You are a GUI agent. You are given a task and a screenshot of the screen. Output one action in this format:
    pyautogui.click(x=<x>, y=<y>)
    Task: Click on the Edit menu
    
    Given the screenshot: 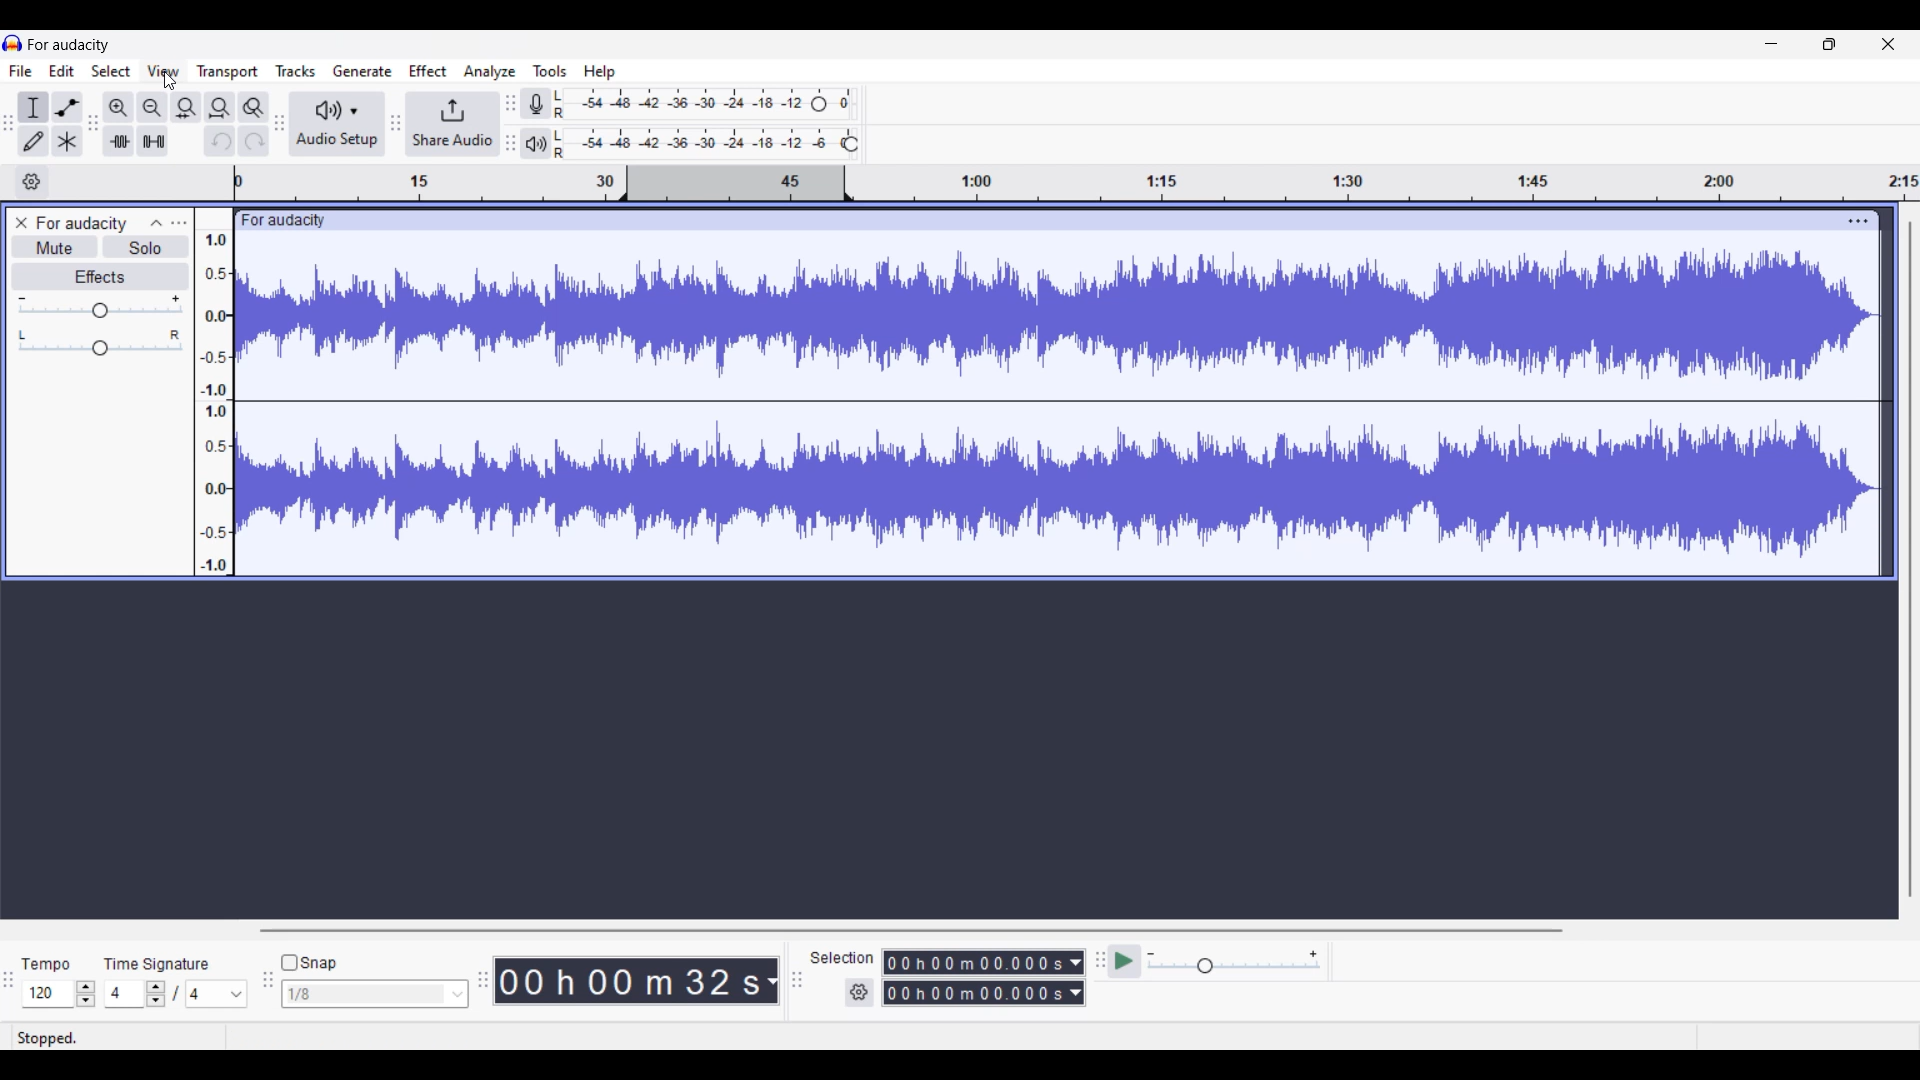 What is the action you would take?
    pyautogui.click(x=62, y=71)
    